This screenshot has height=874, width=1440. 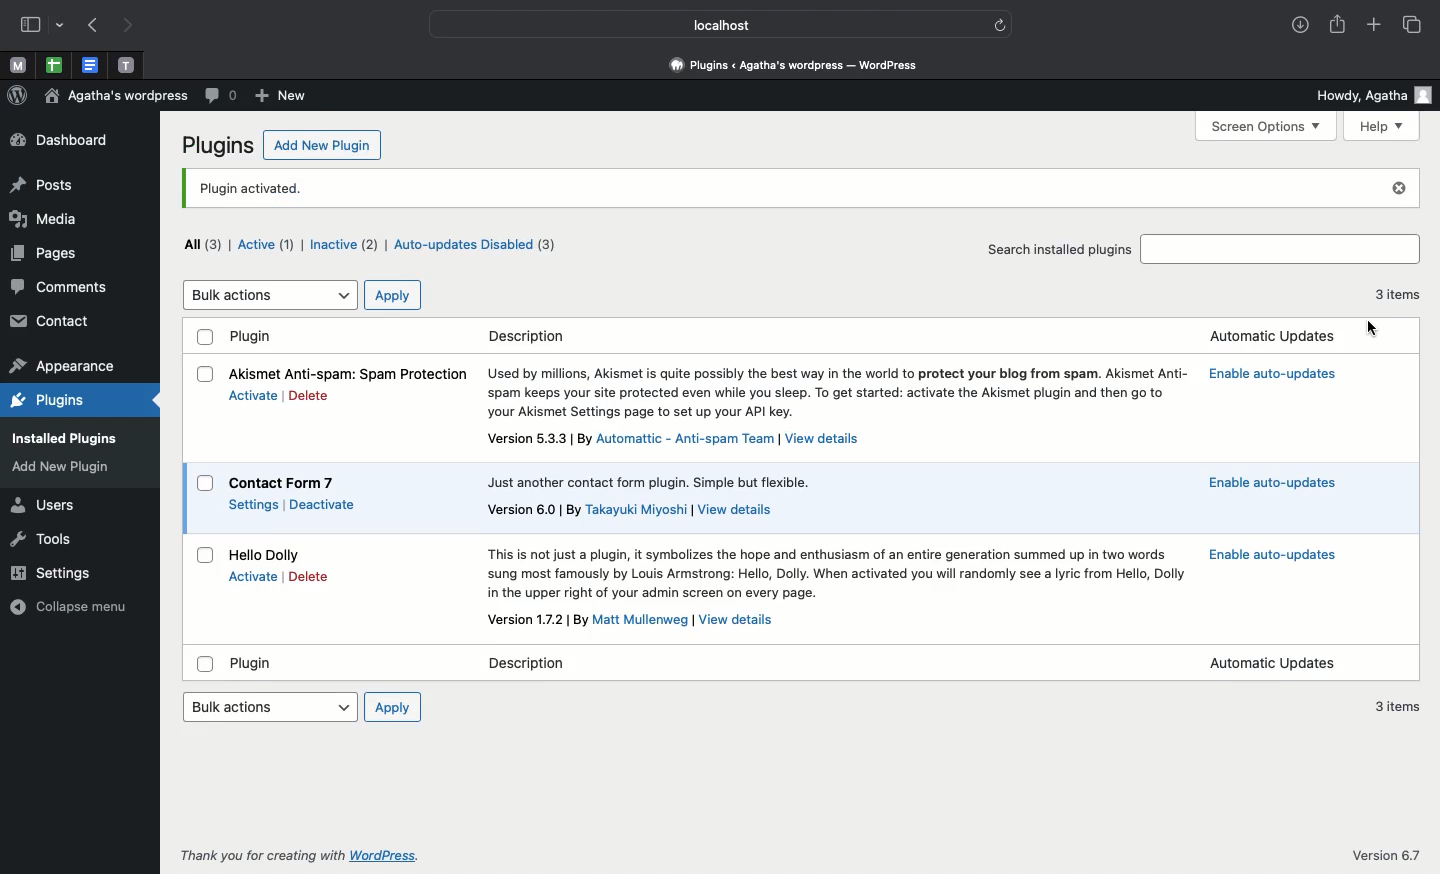 What do you see at coordinates (1271, 128) in the screenshot?
I see `screen options` at bounding box center [1271, 128].